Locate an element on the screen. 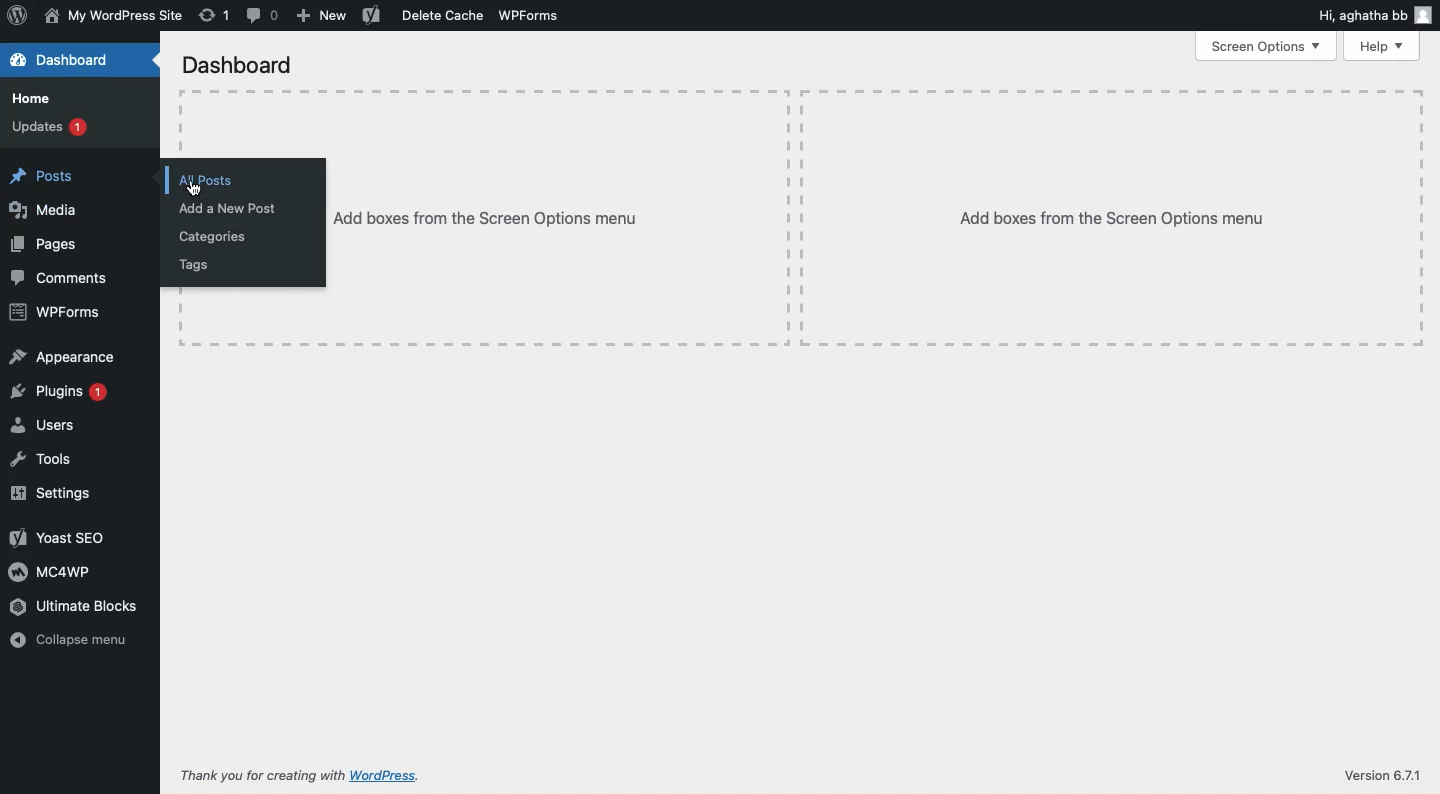  cursor is located at coordinates (196, 189).